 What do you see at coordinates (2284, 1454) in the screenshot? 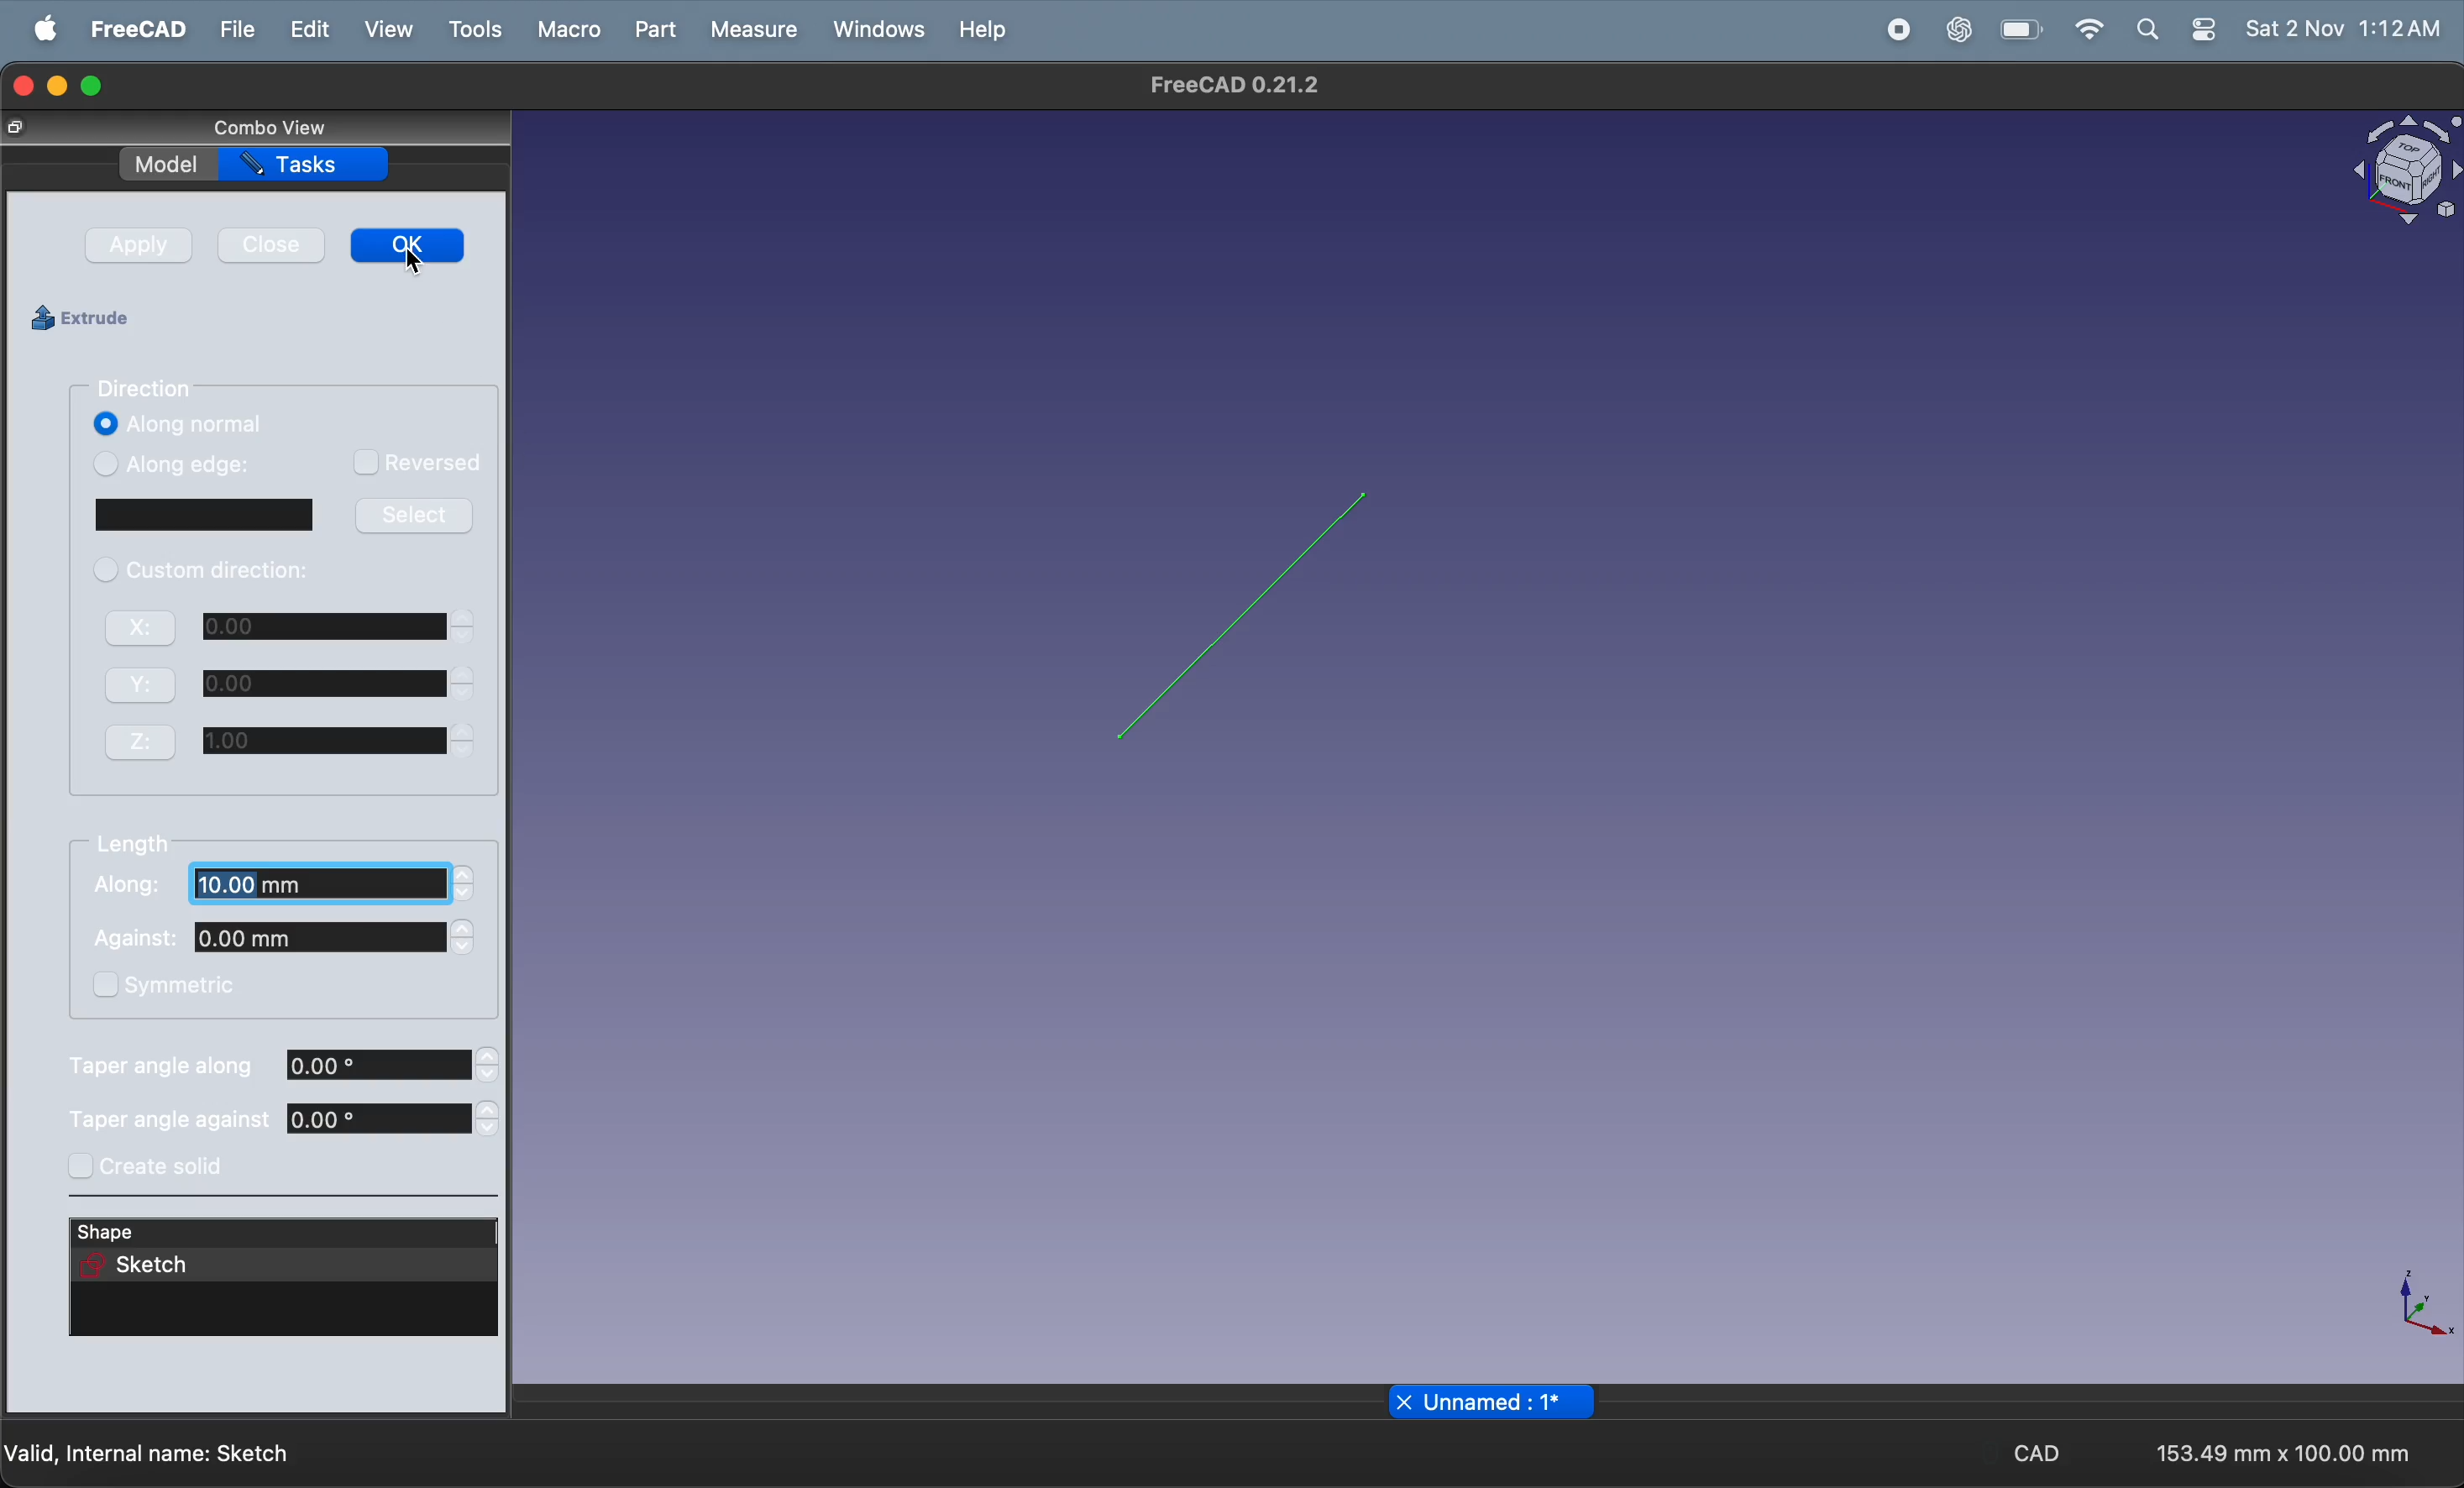
I see `153.49 mm x 100.00 mm` at bounding box center [2284, 1454].